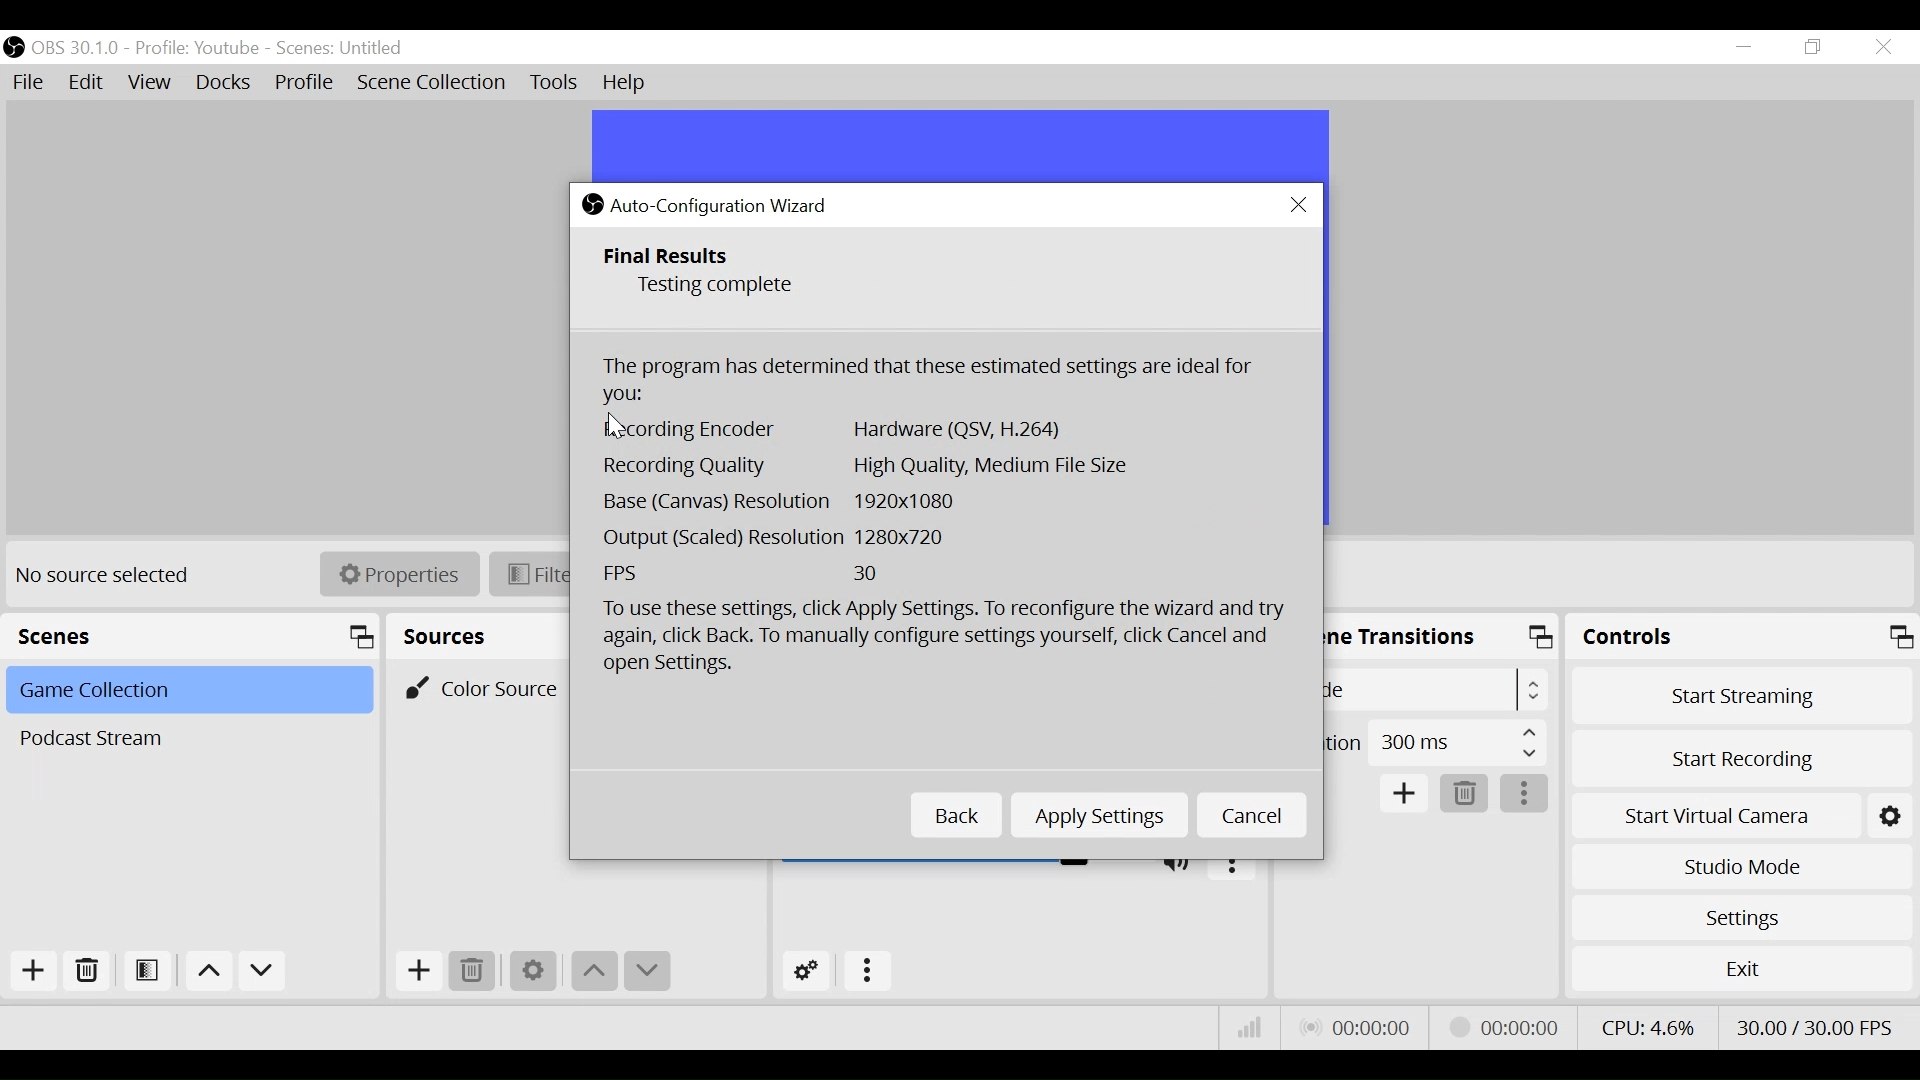 This screenshot has height=1080, width=1920. I want to click on Scene, so click(186, 692).